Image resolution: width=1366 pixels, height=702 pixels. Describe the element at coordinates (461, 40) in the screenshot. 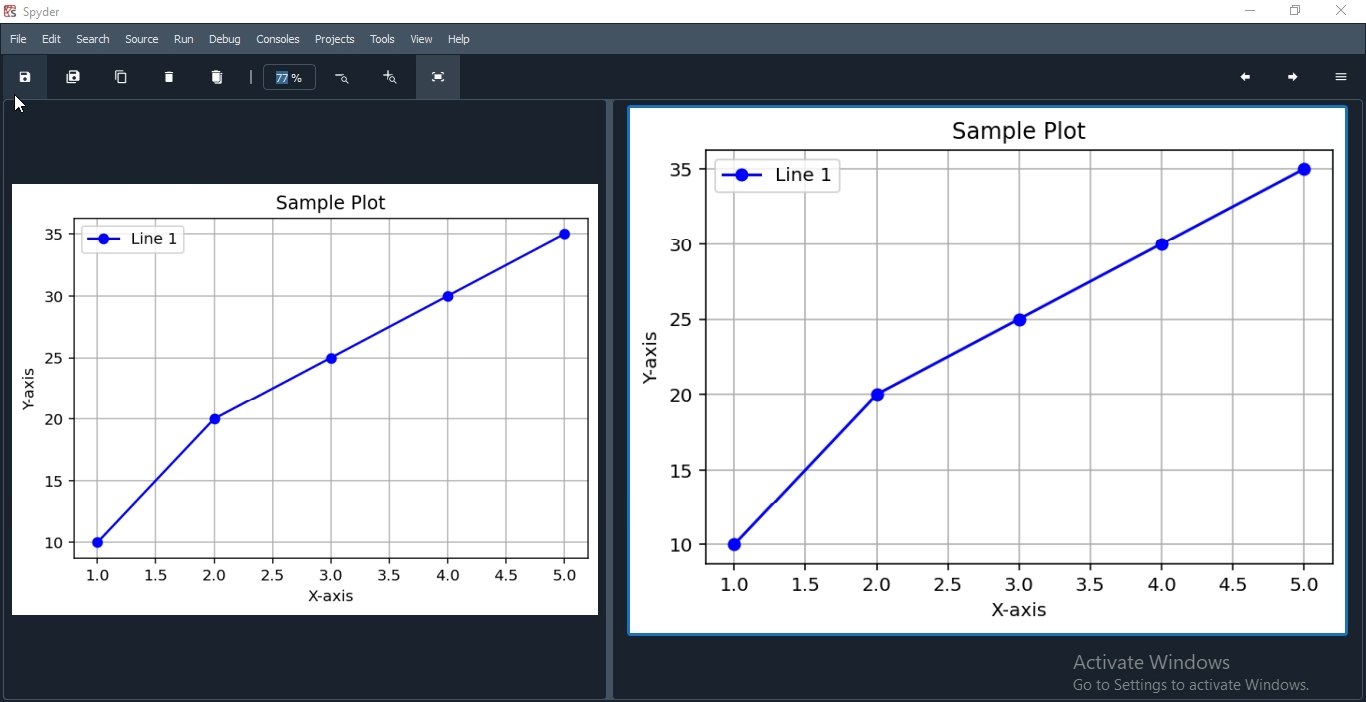

I see `Help` at that location.